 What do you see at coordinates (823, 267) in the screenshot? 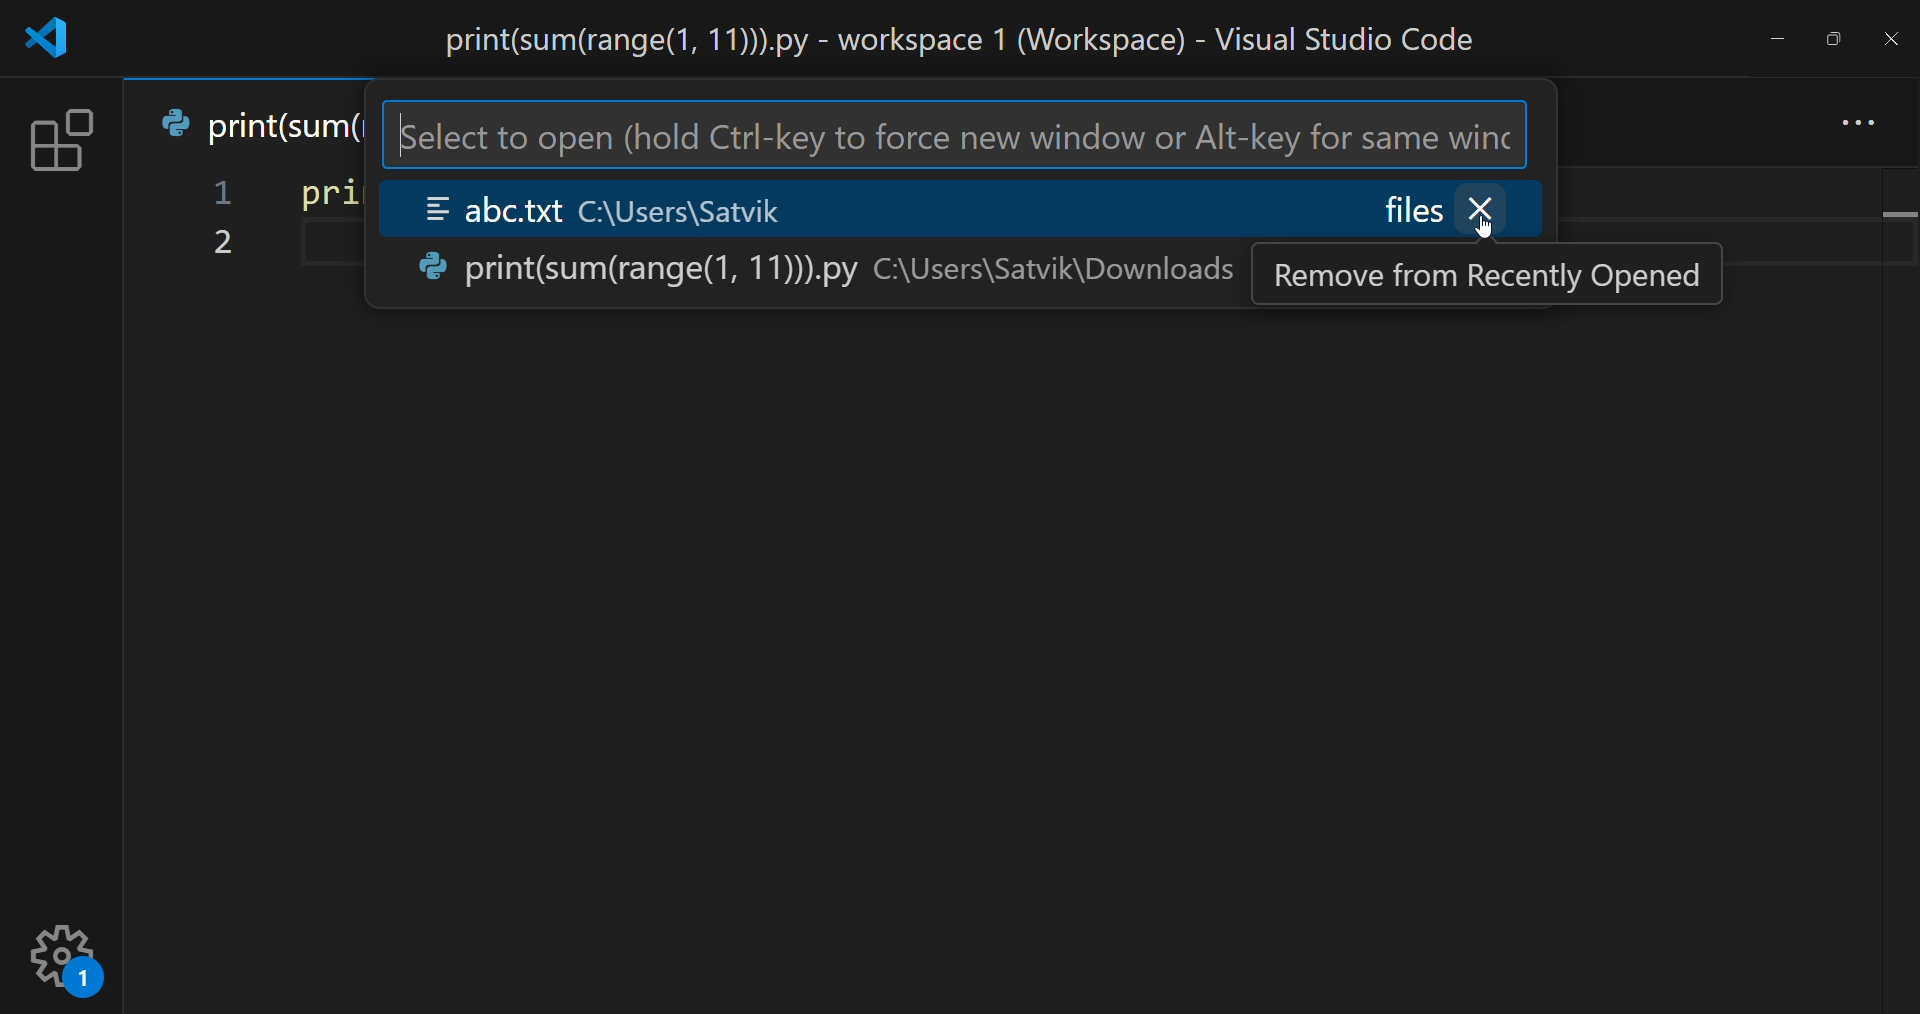
I see `print(sum(range(1, 11))).py C:\Users\Satvik\Downloads` at bounding box center [823, 267].